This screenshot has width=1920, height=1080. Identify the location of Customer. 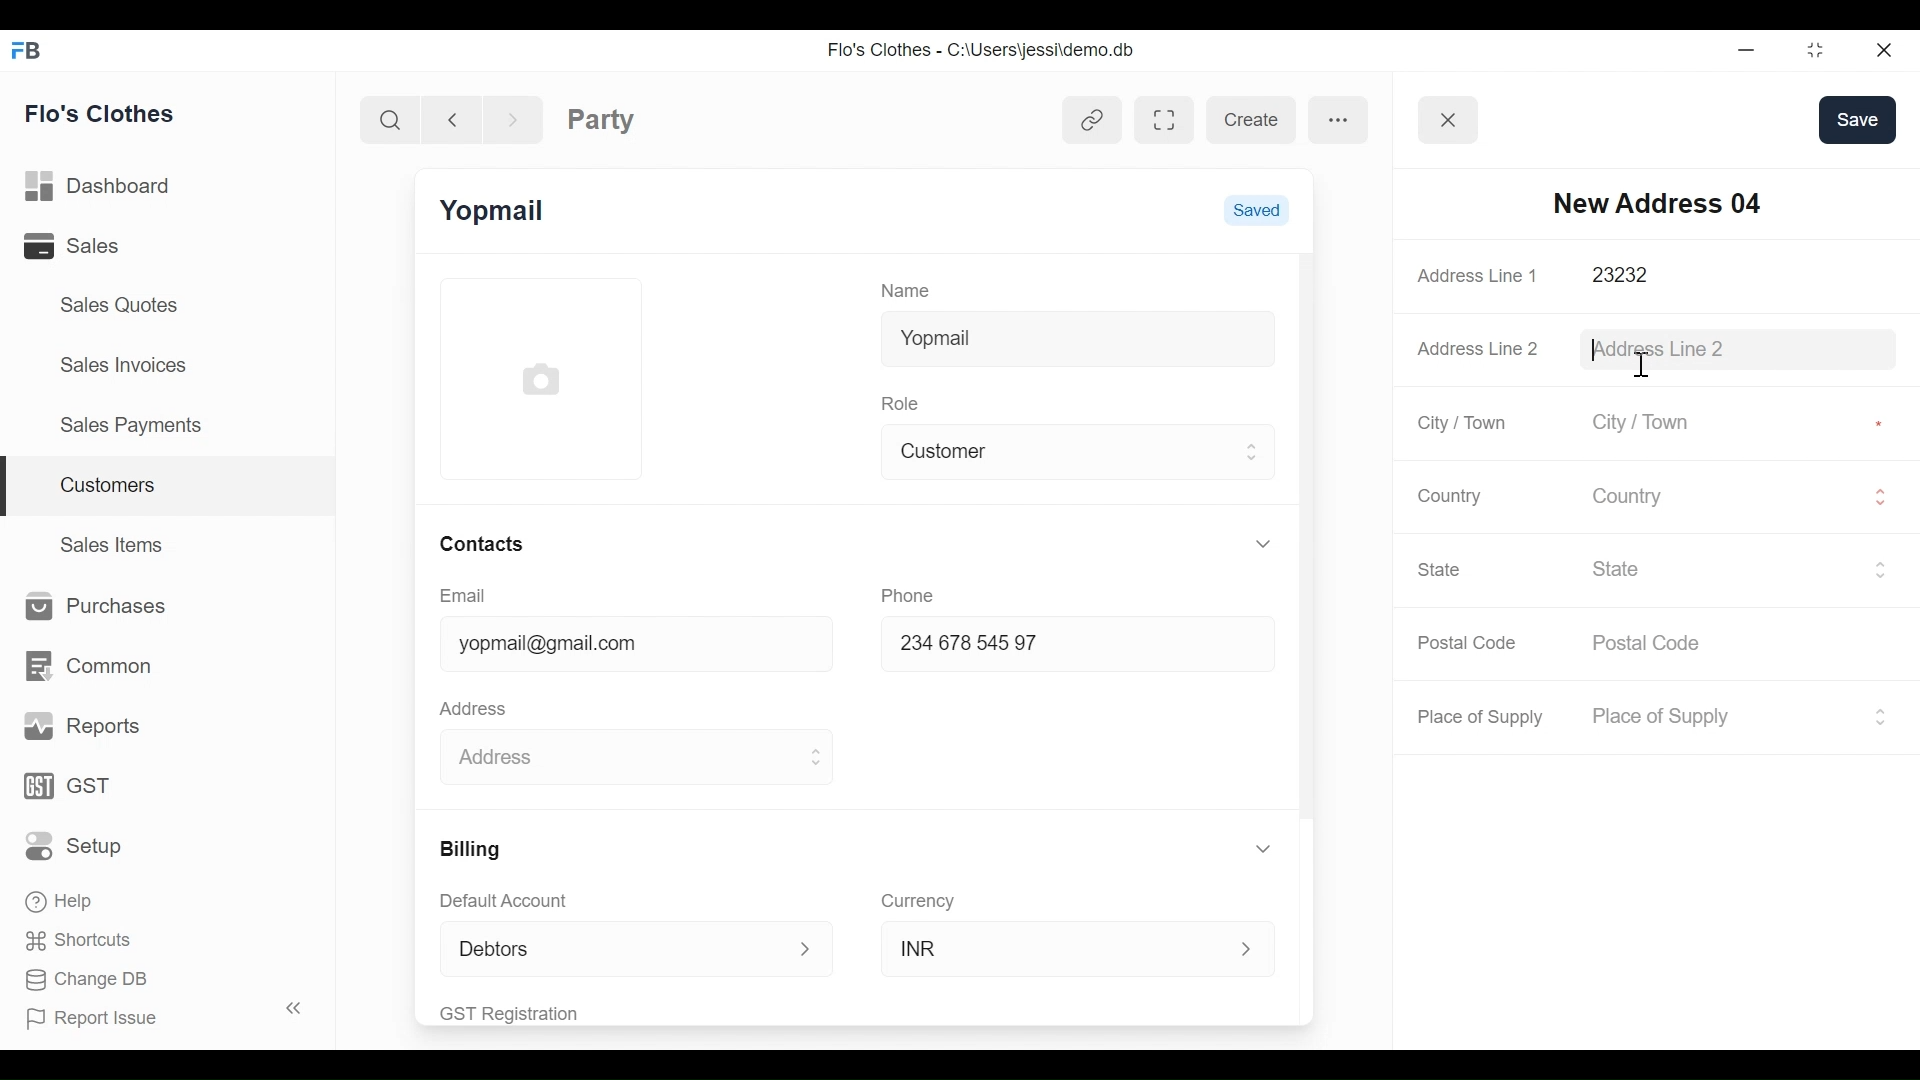
(1063, 449).